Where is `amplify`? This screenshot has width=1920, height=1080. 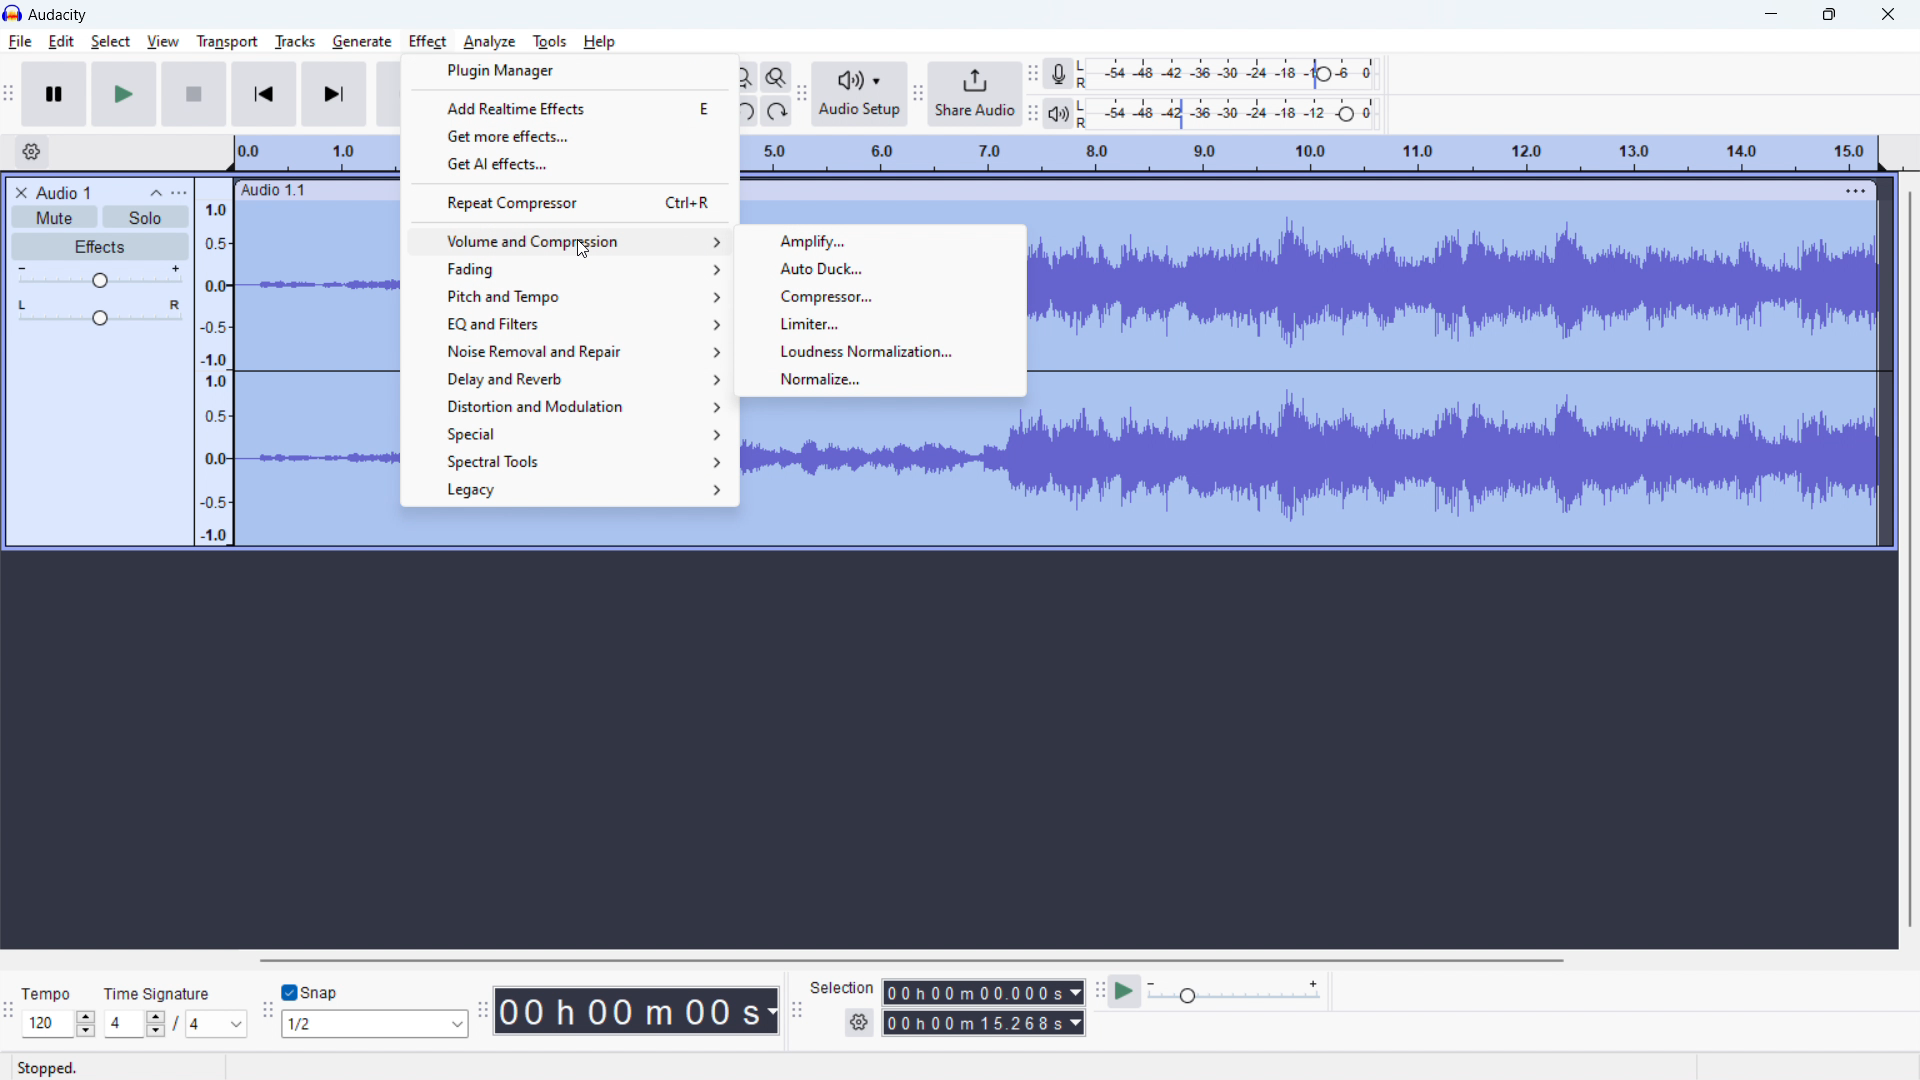 amplify is located at coordinates (881, 242).